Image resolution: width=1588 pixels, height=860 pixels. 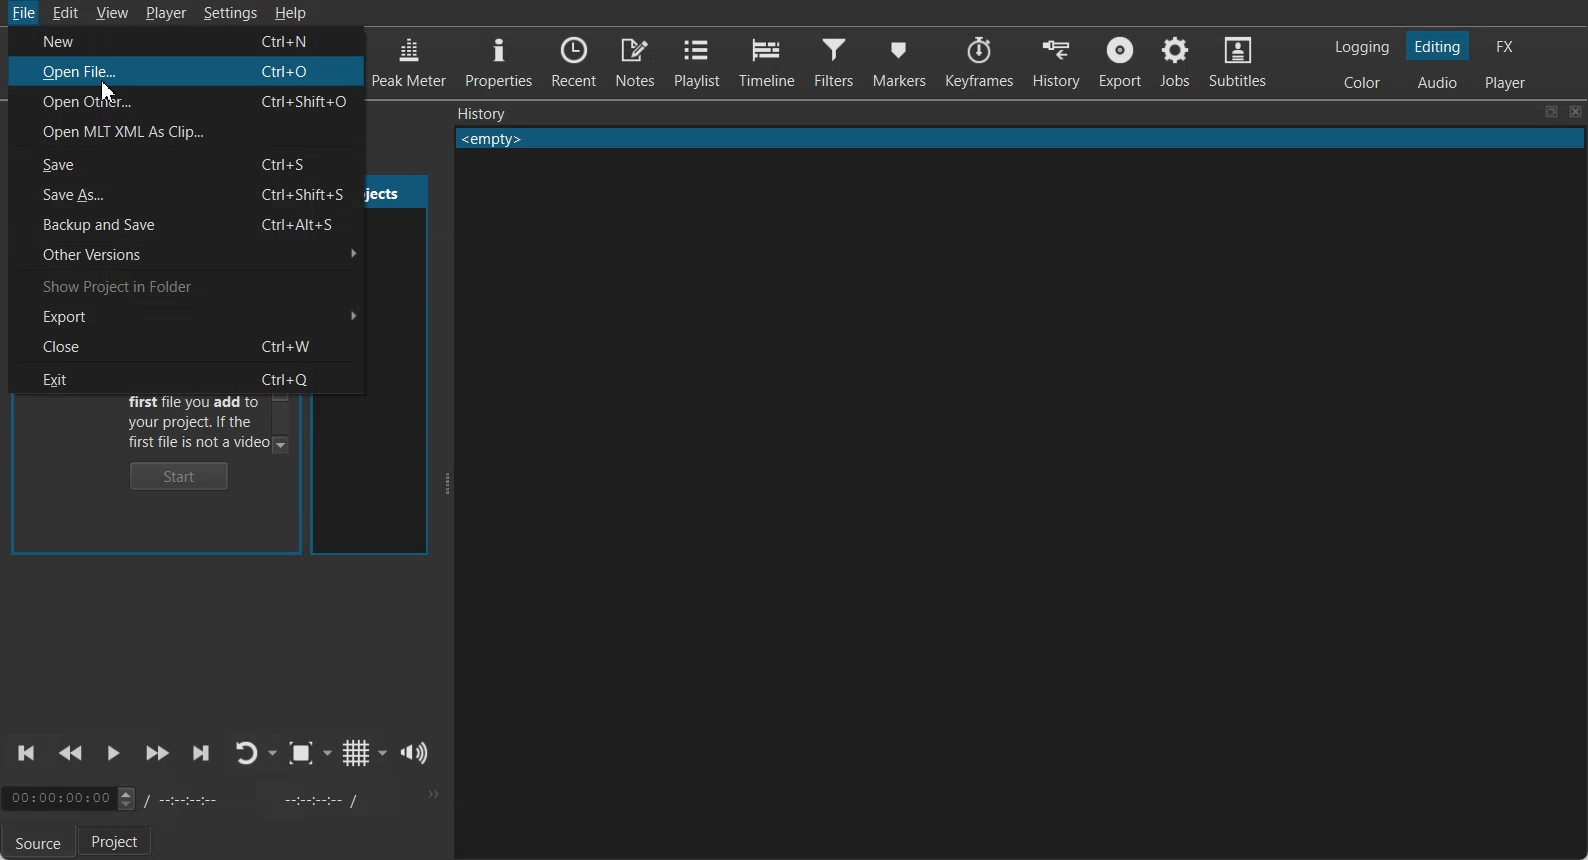 I want to click on cursor, so click(x=108, y=92).